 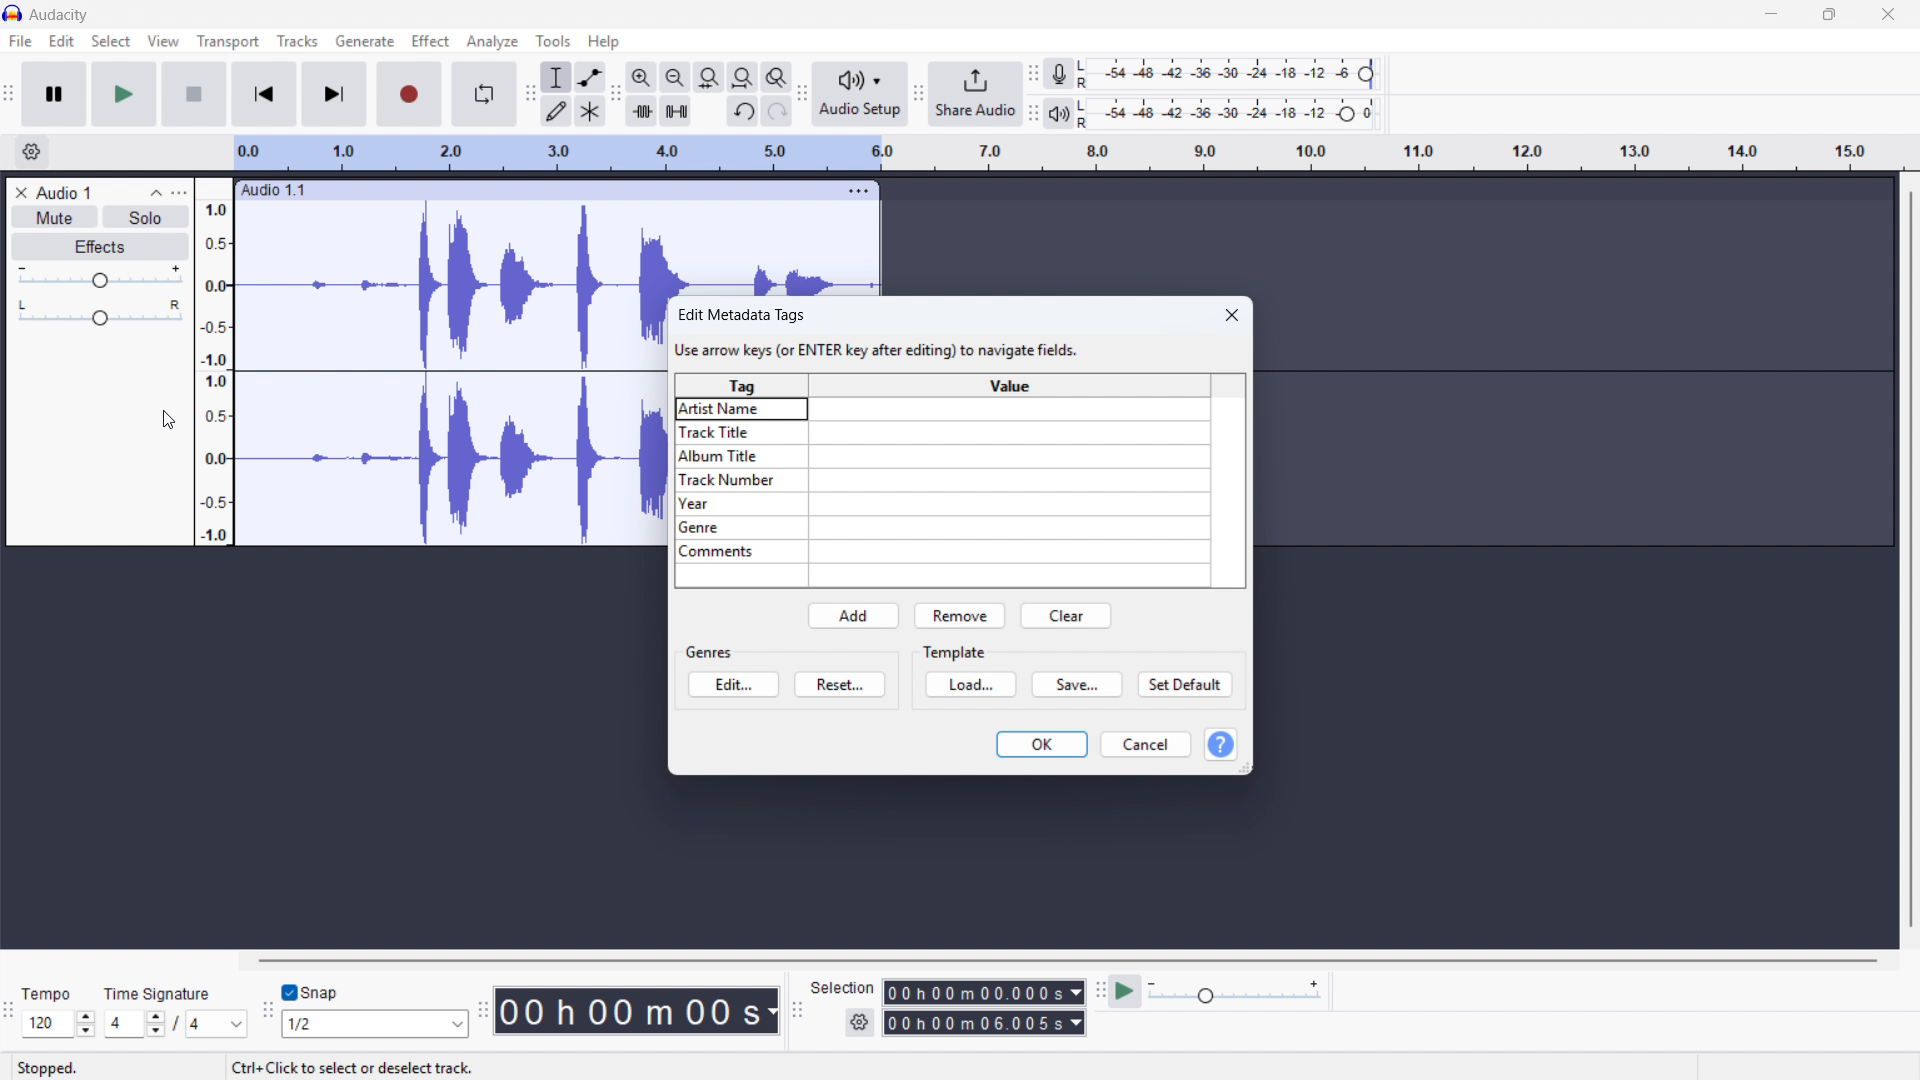 What do you see at coordinates (1098, 993) in the screenshot?
I see `play at speed toolbar` at bounding box center [1098, 993].